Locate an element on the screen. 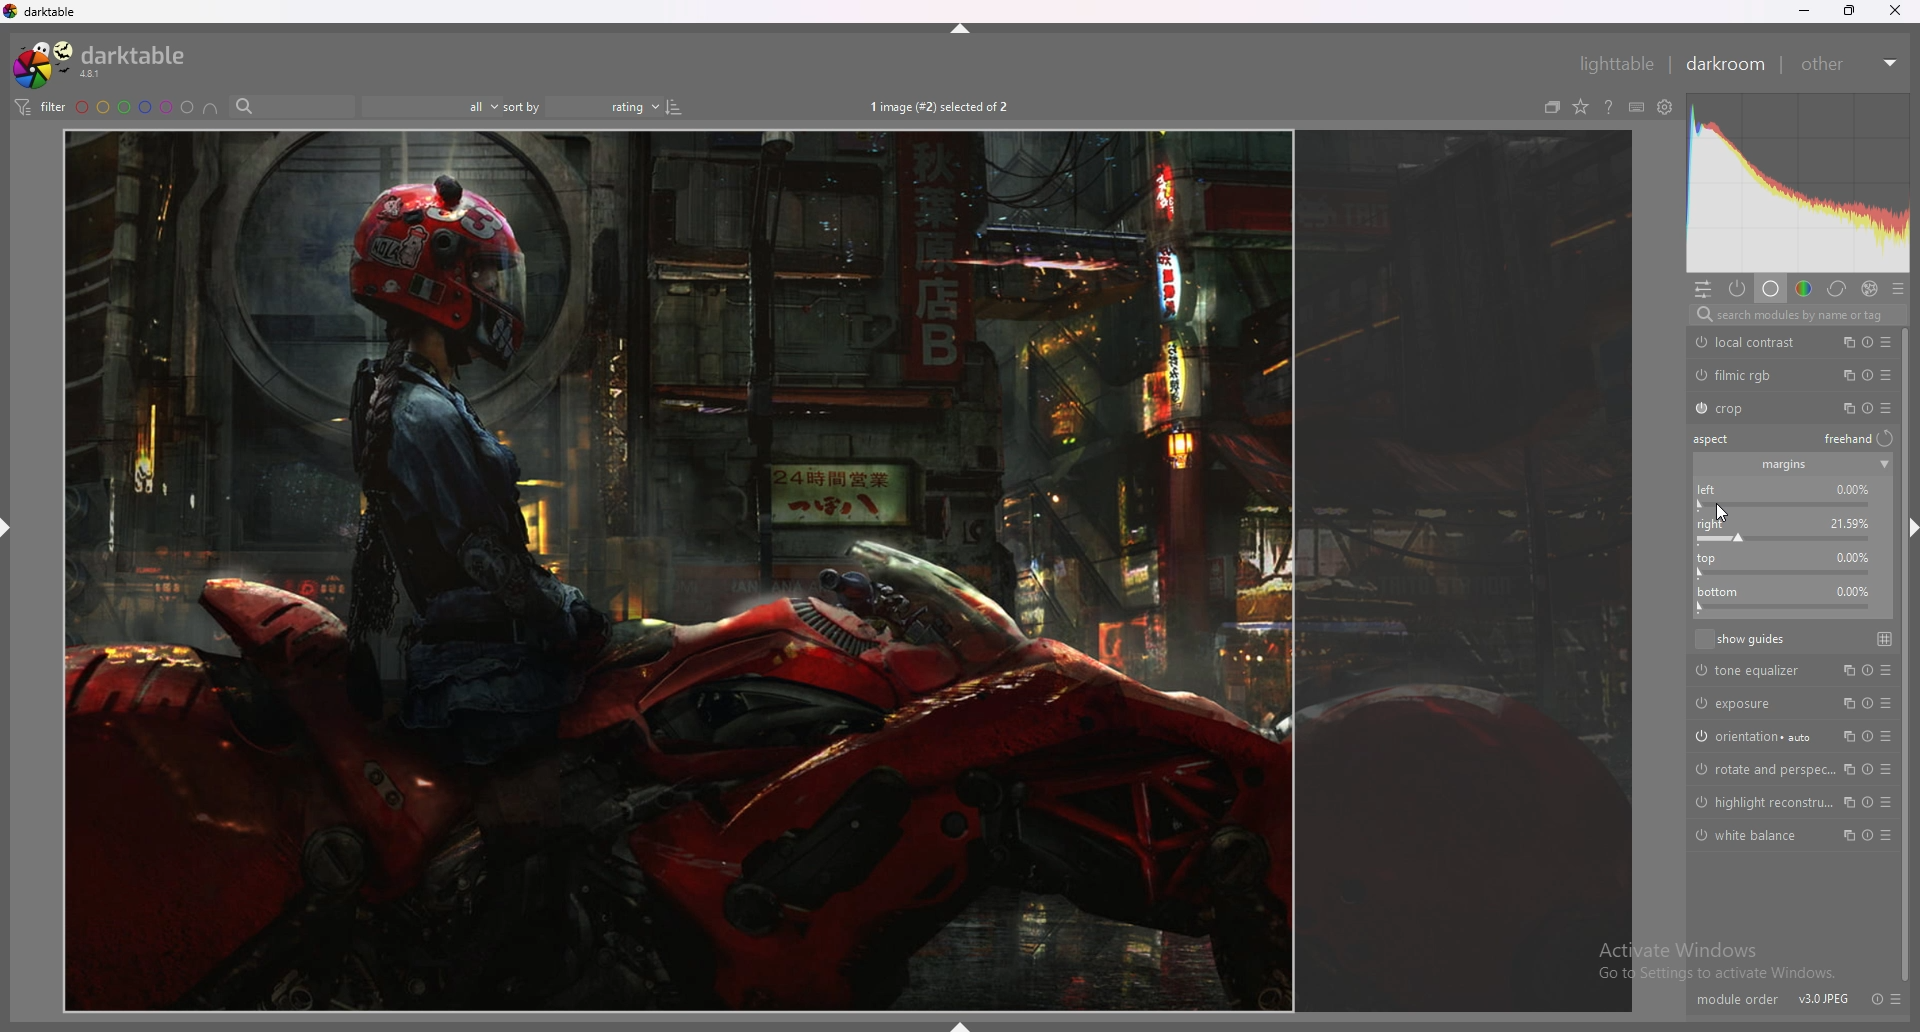 This screenshot has width=1920, height=1032. multiple instances action is located at coordinates (1843, 407).